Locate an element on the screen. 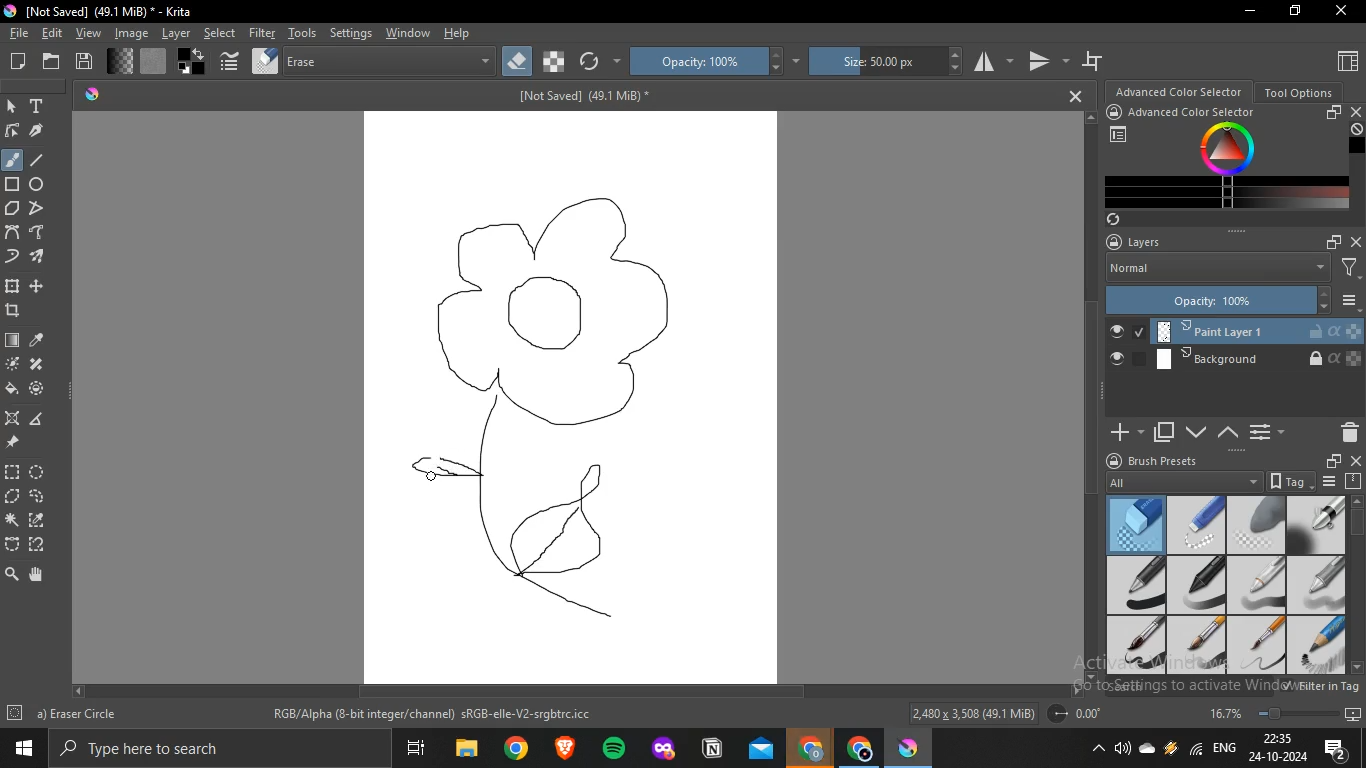  duplicate layer or mask layer is located at coordinates (1164, 433).